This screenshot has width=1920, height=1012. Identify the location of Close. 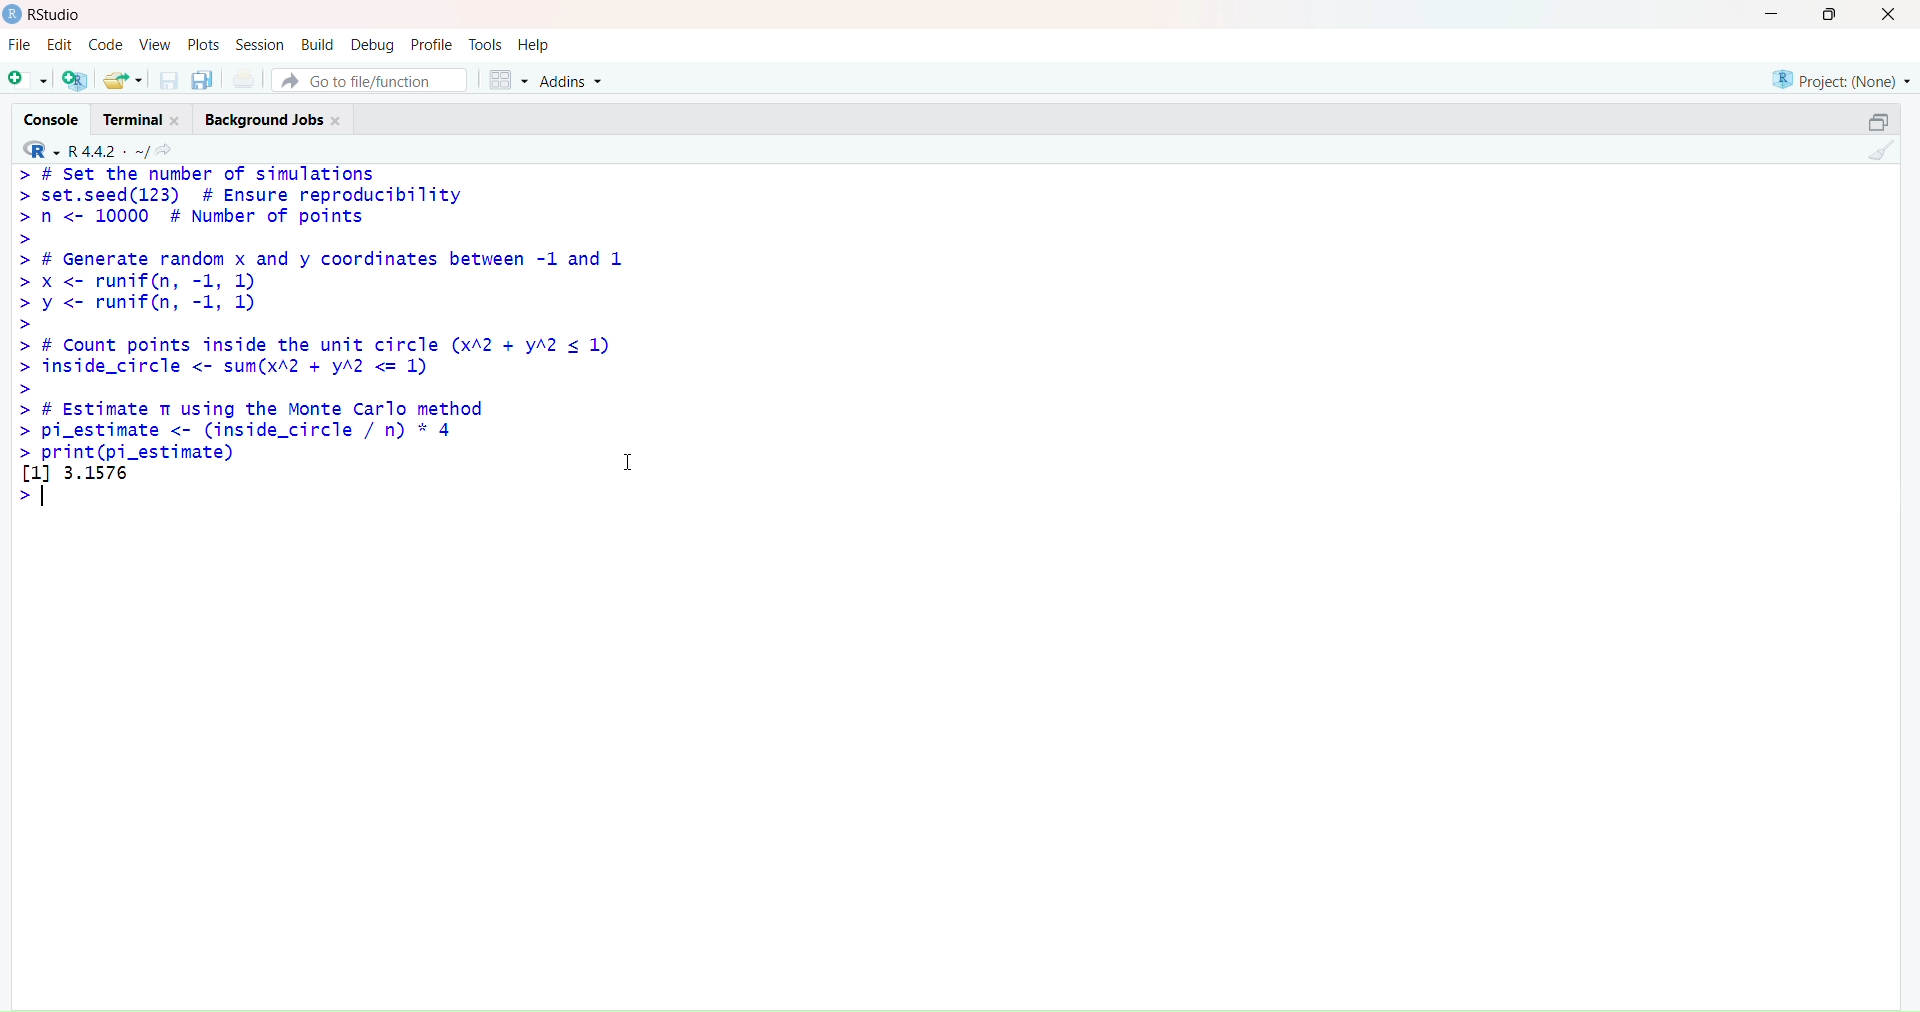
(1888, 15).